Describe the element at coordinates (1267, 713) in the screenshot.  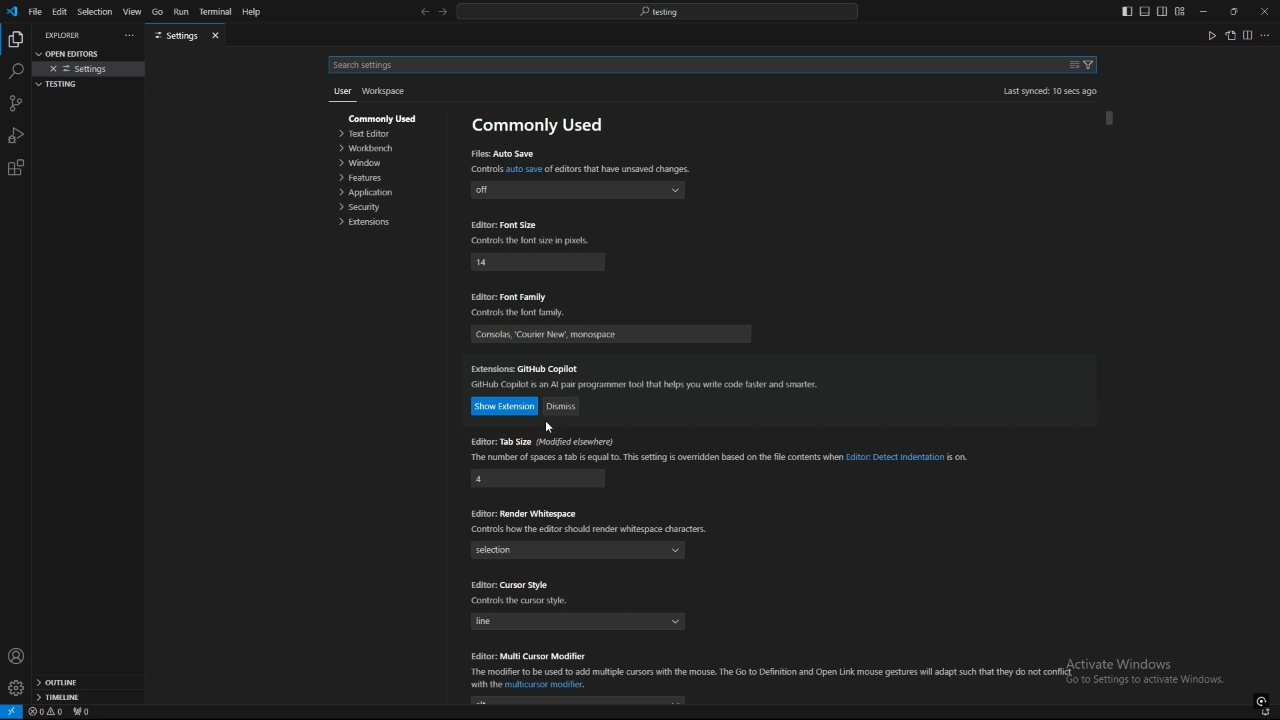
I see `notifications` at that location.